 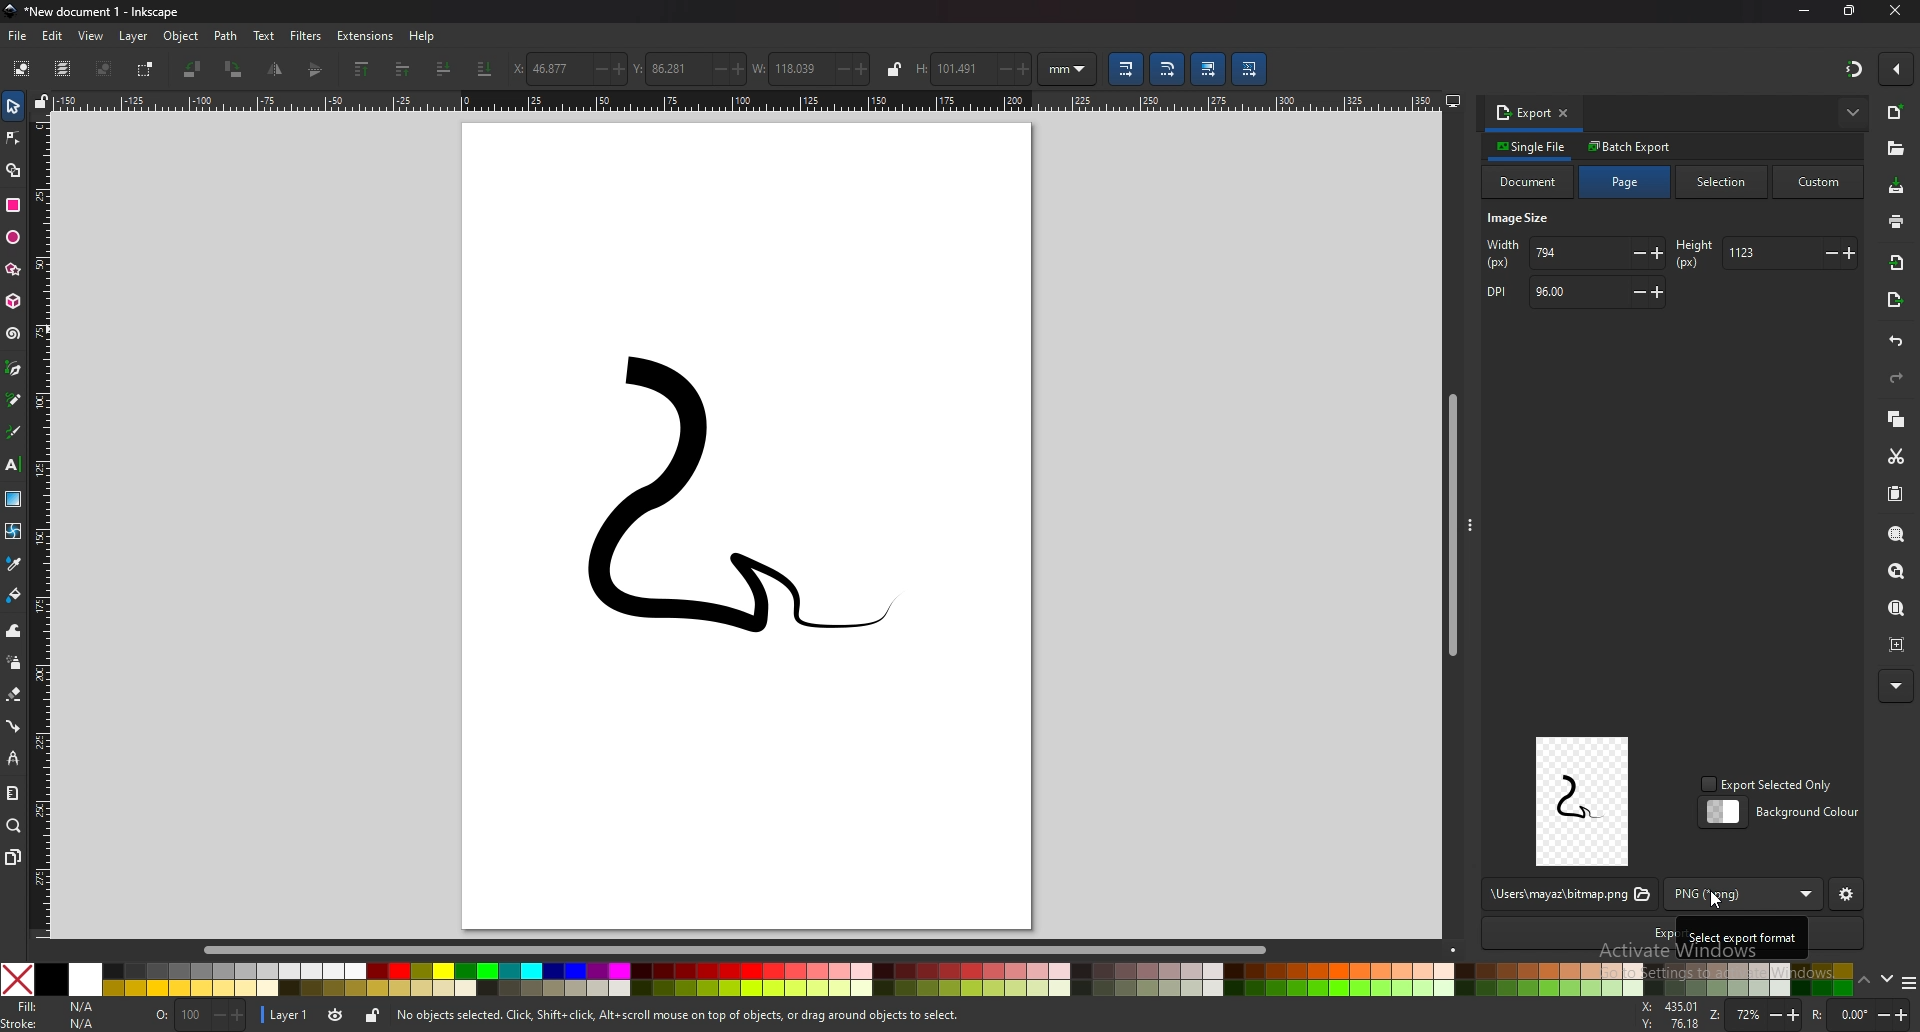 I want to click on height, so click(x=1764, y=253).